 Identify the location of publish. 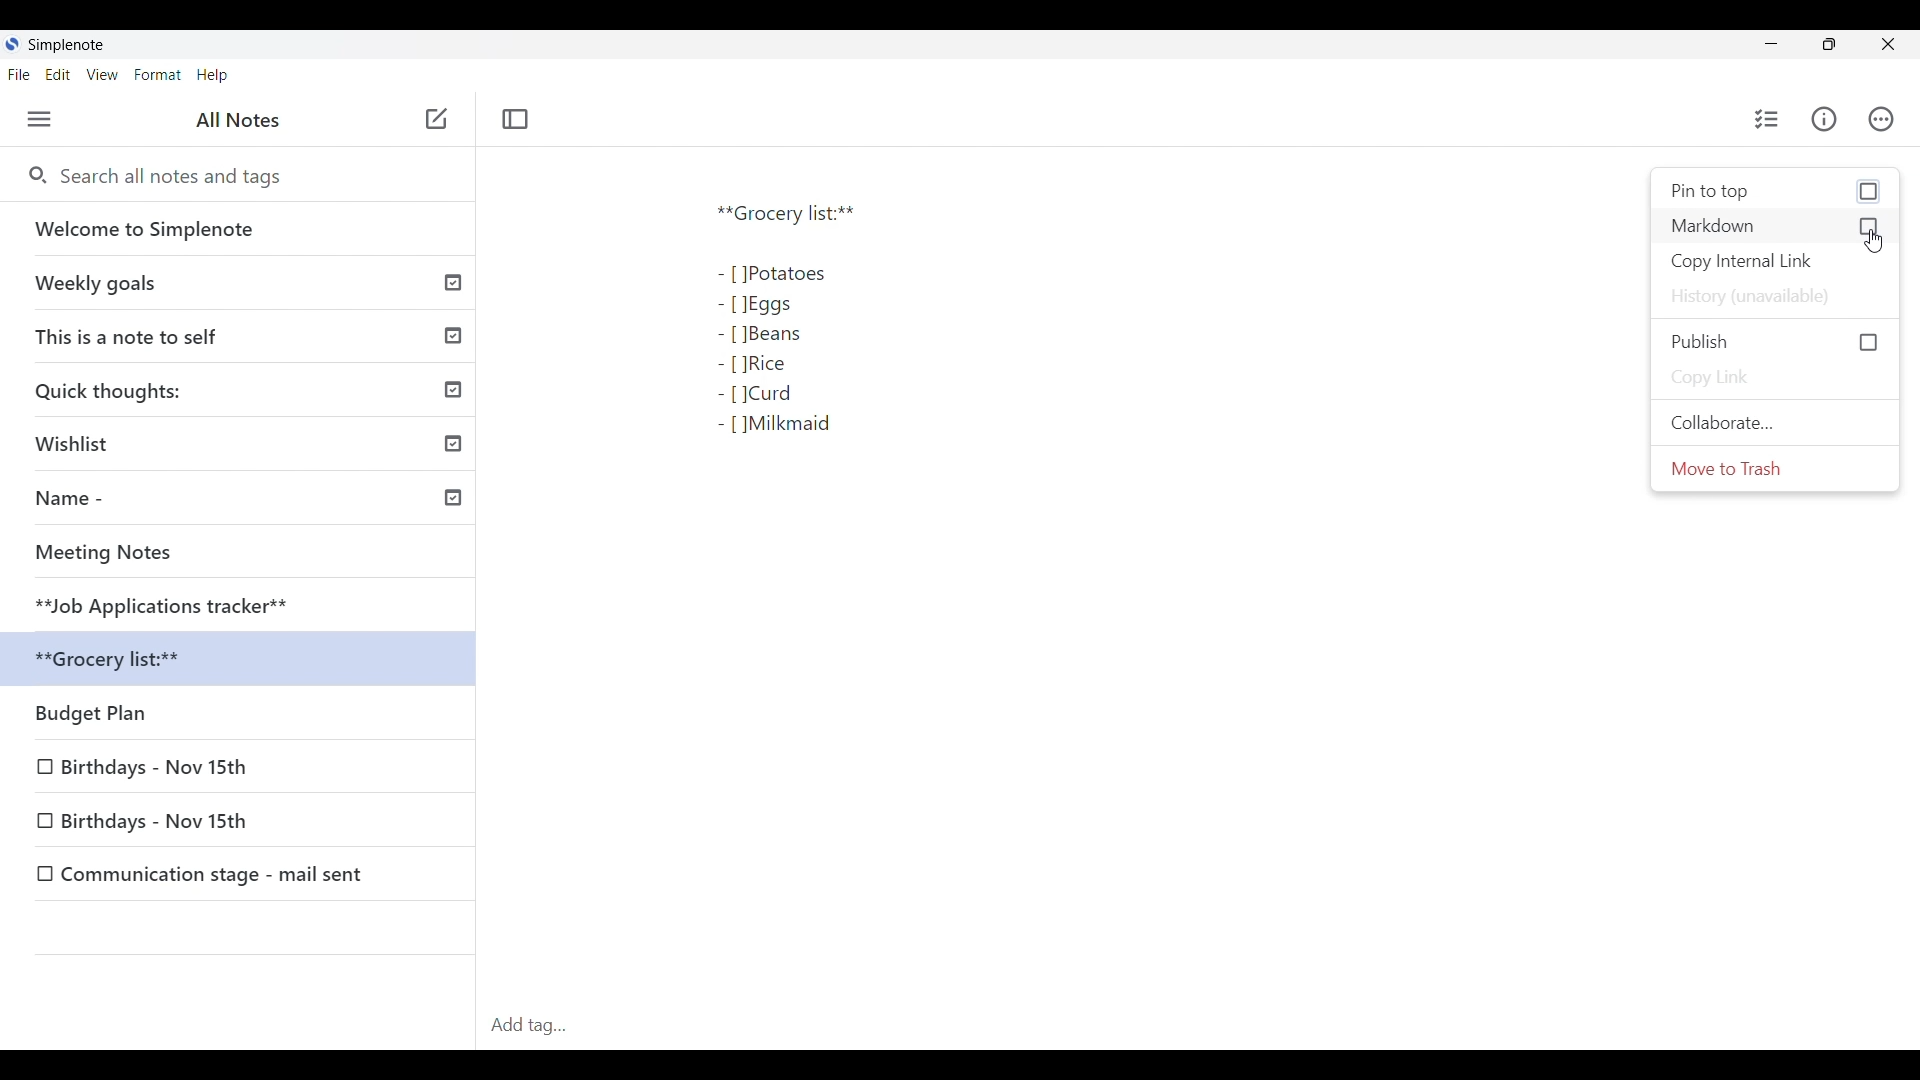
(1777, 342).